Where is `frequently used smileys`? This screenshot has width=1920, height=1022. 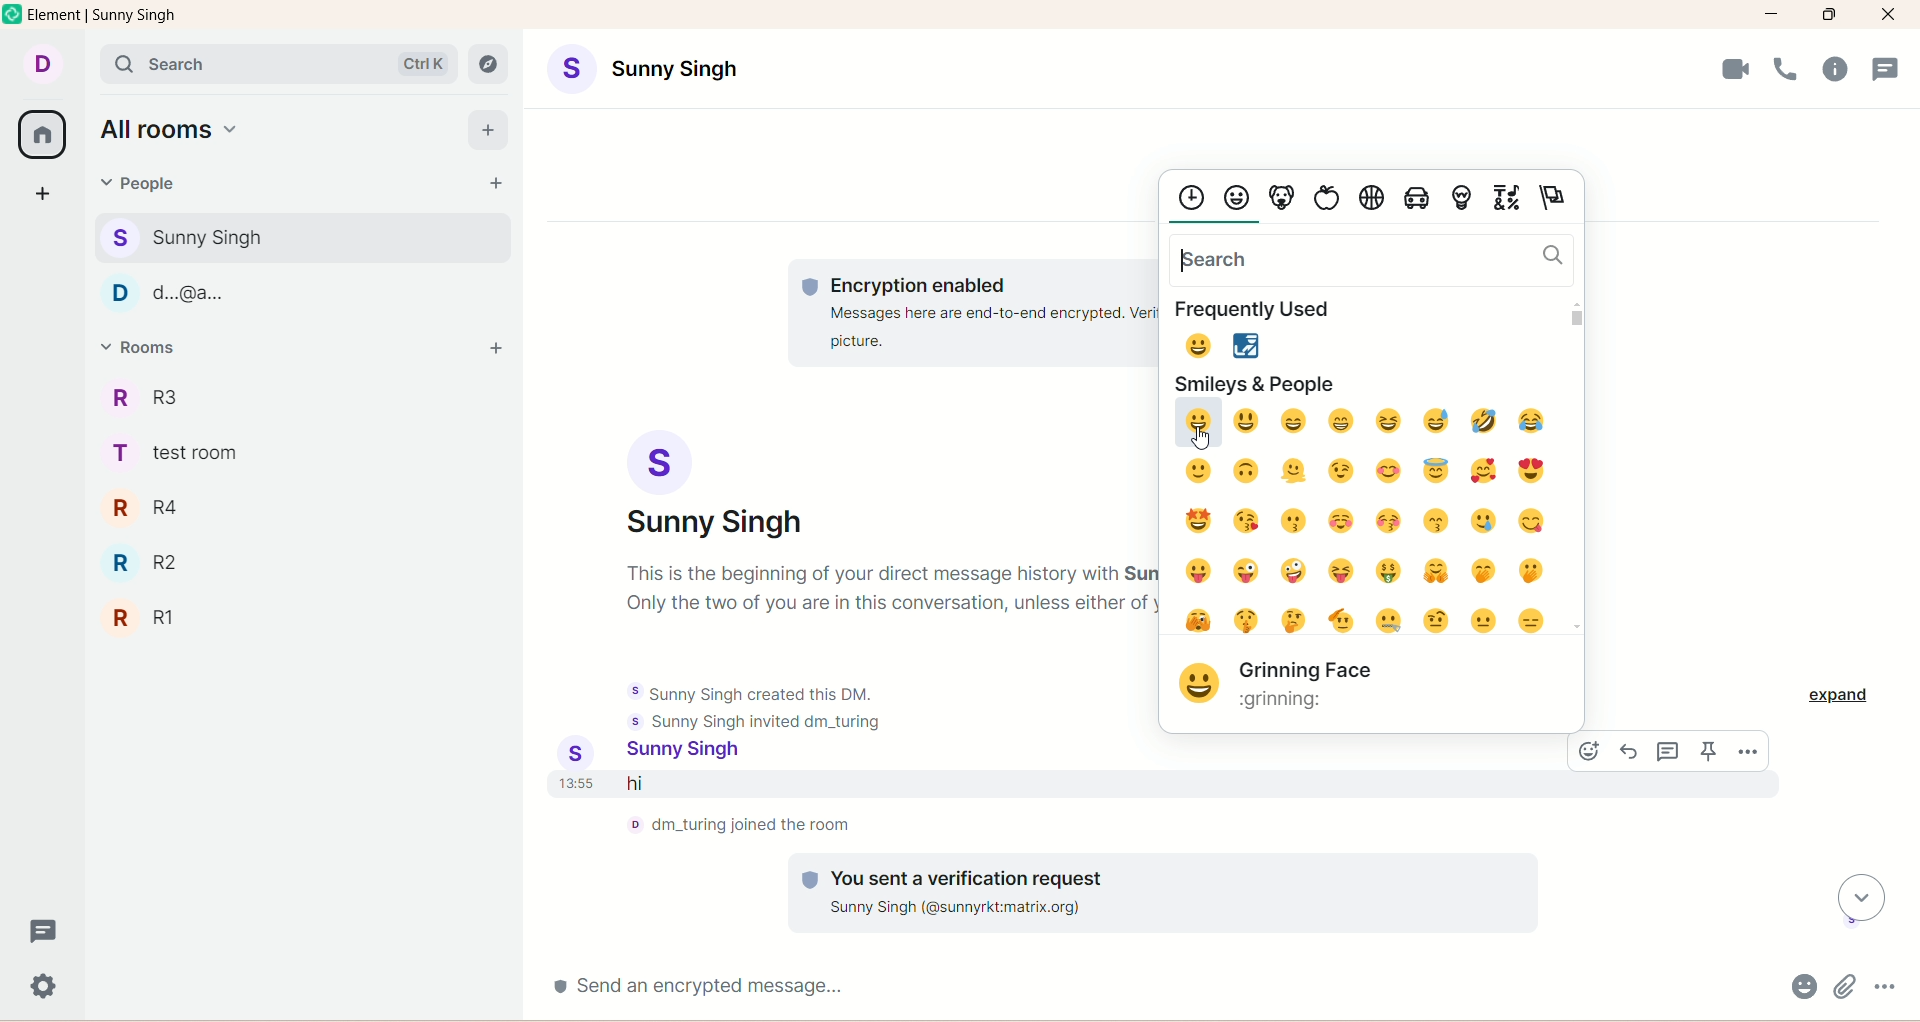
frequently used smileys is located at coordinates (1231, 344).